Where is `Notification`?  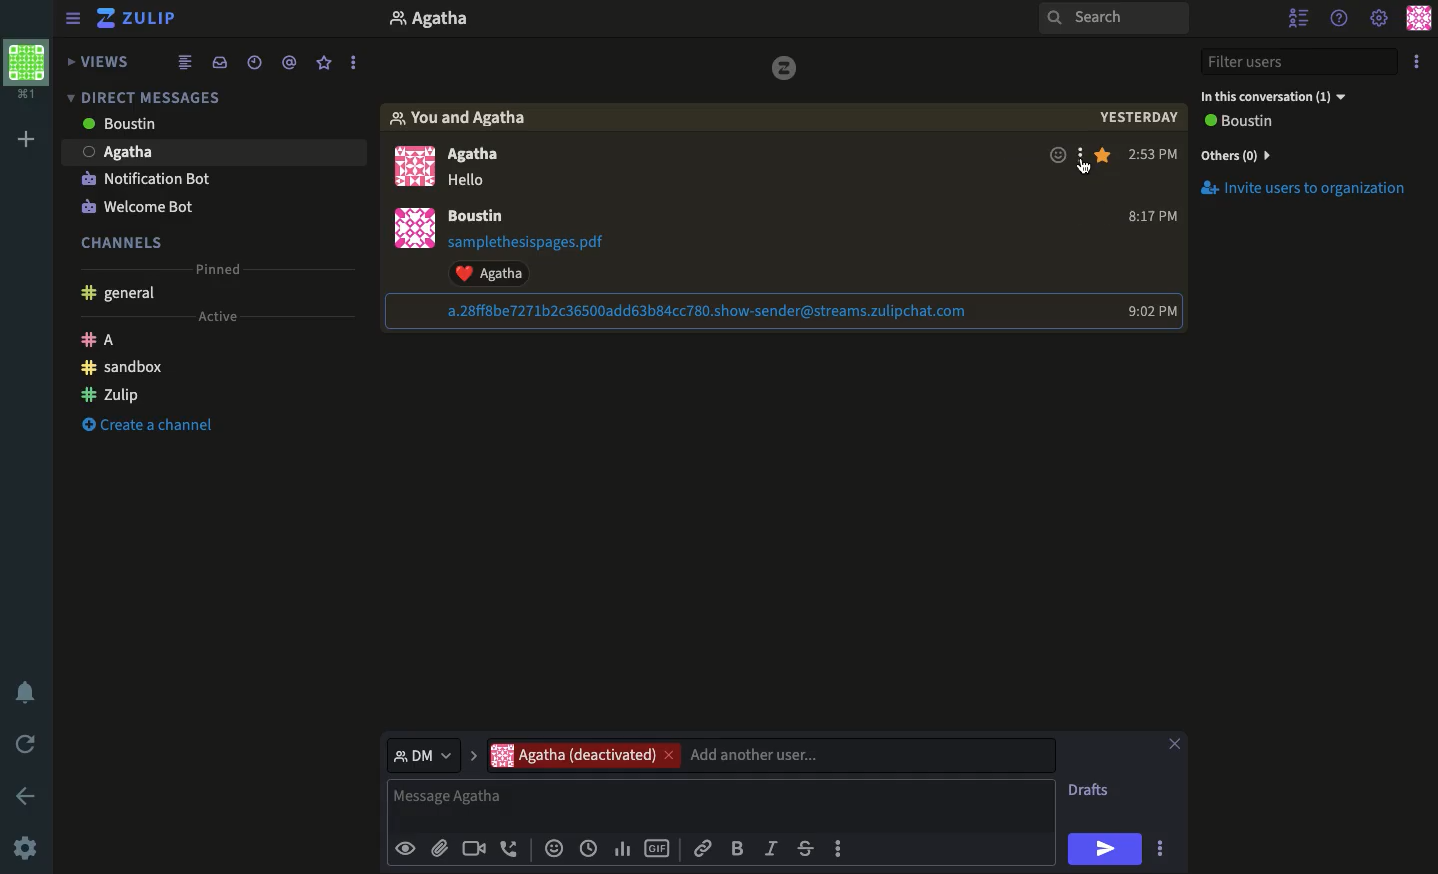
Notification is located at coordinates (29, 692).